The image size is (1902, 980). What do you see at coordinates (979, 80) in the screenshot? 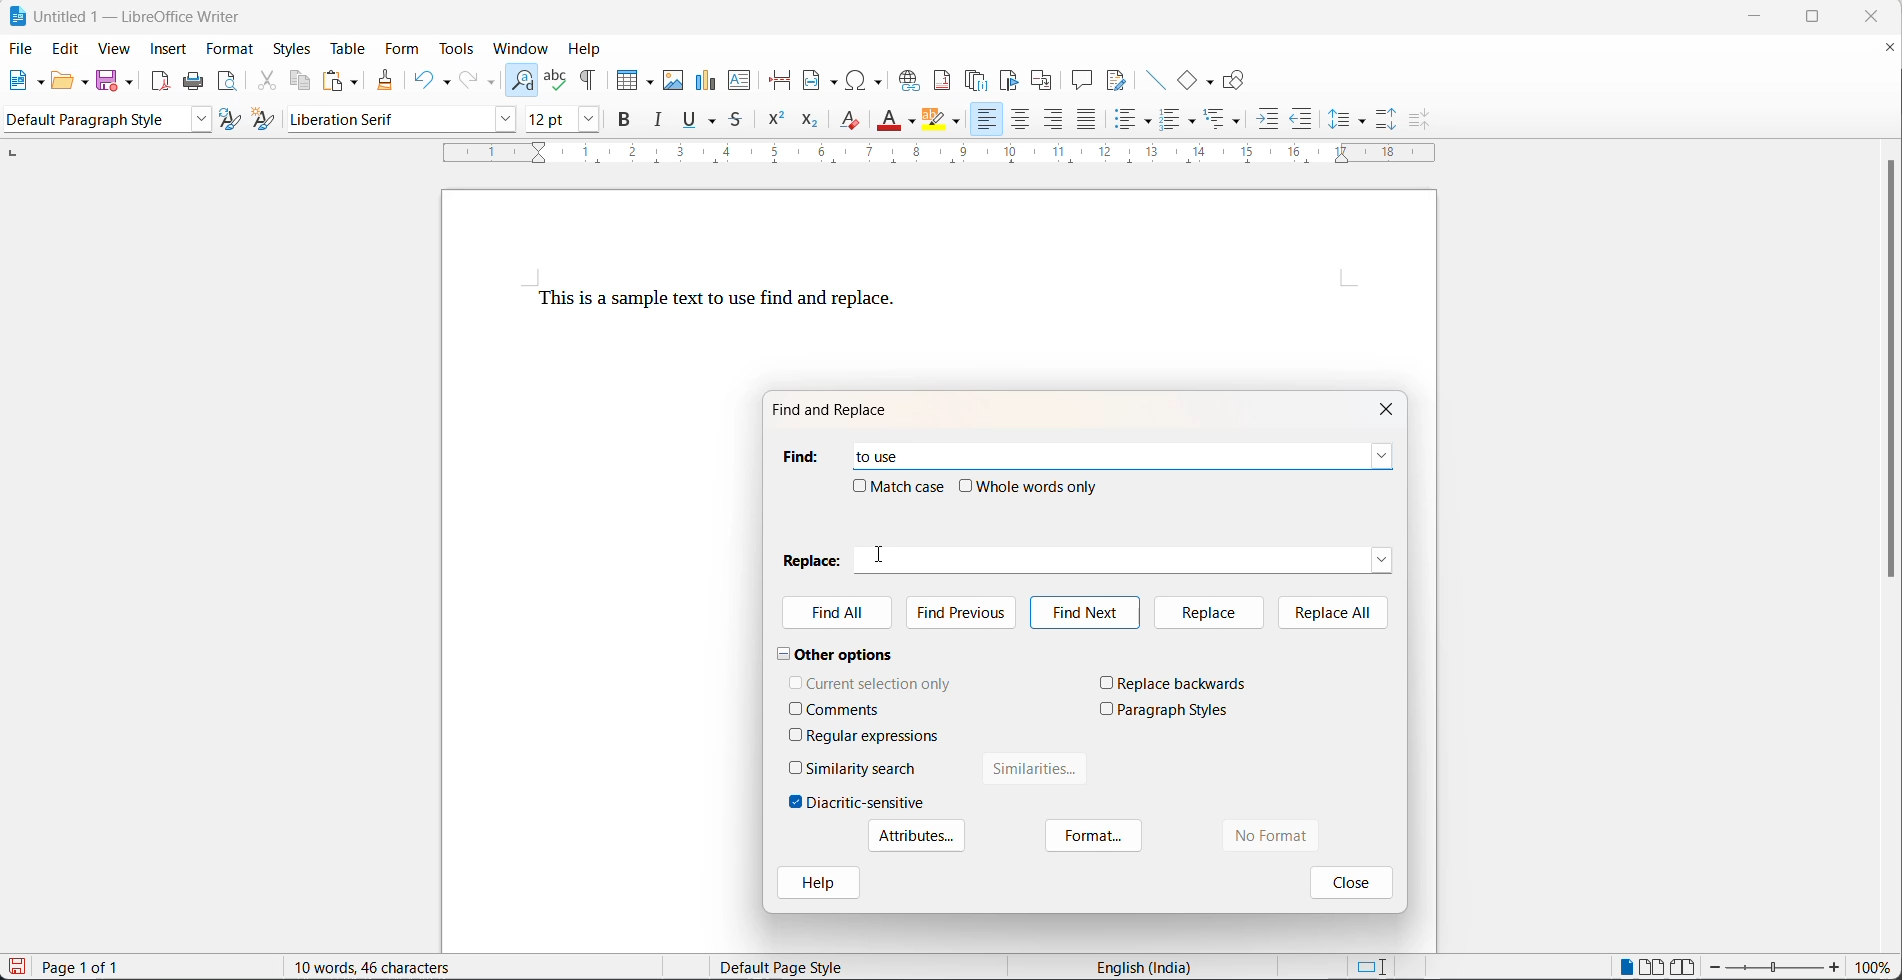
I see `insert endnote` at bounding box center [979, 80].